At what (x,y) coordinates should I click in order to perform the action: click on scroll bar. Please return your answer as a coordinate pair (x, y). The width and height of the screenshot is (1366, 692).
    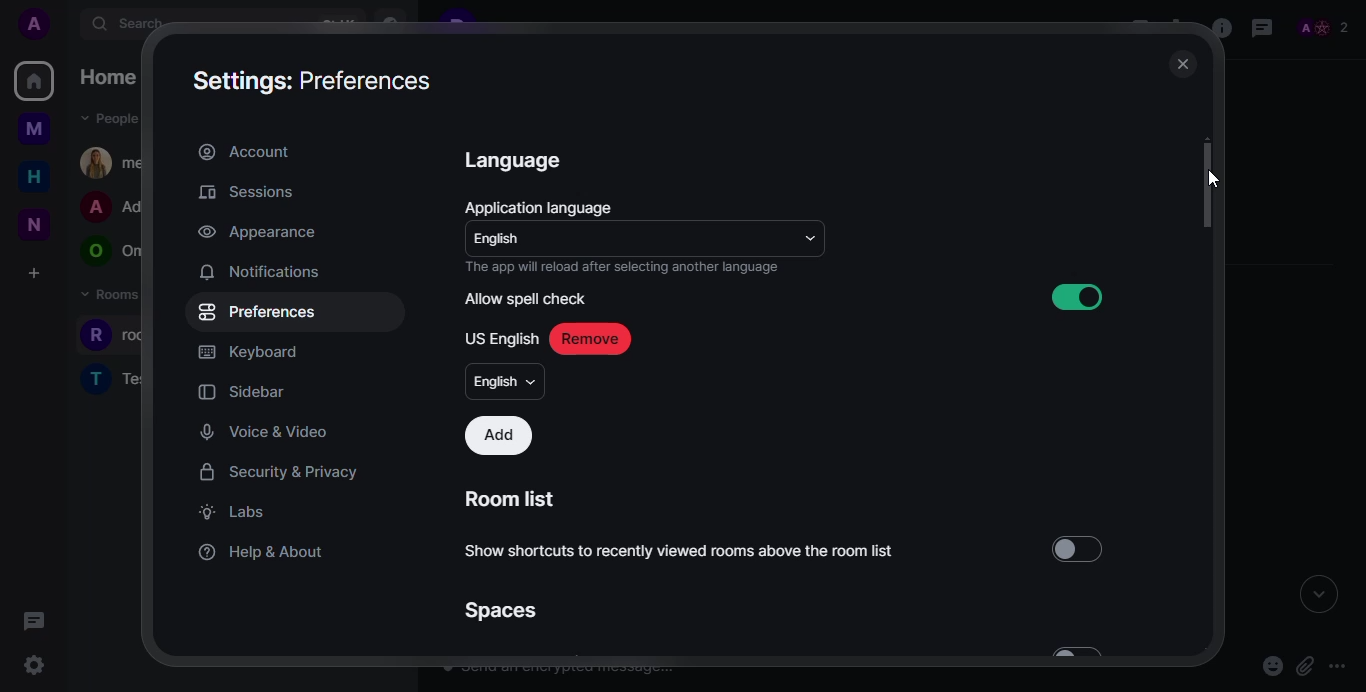
    Looking at the image, I should click on (1208, 187).